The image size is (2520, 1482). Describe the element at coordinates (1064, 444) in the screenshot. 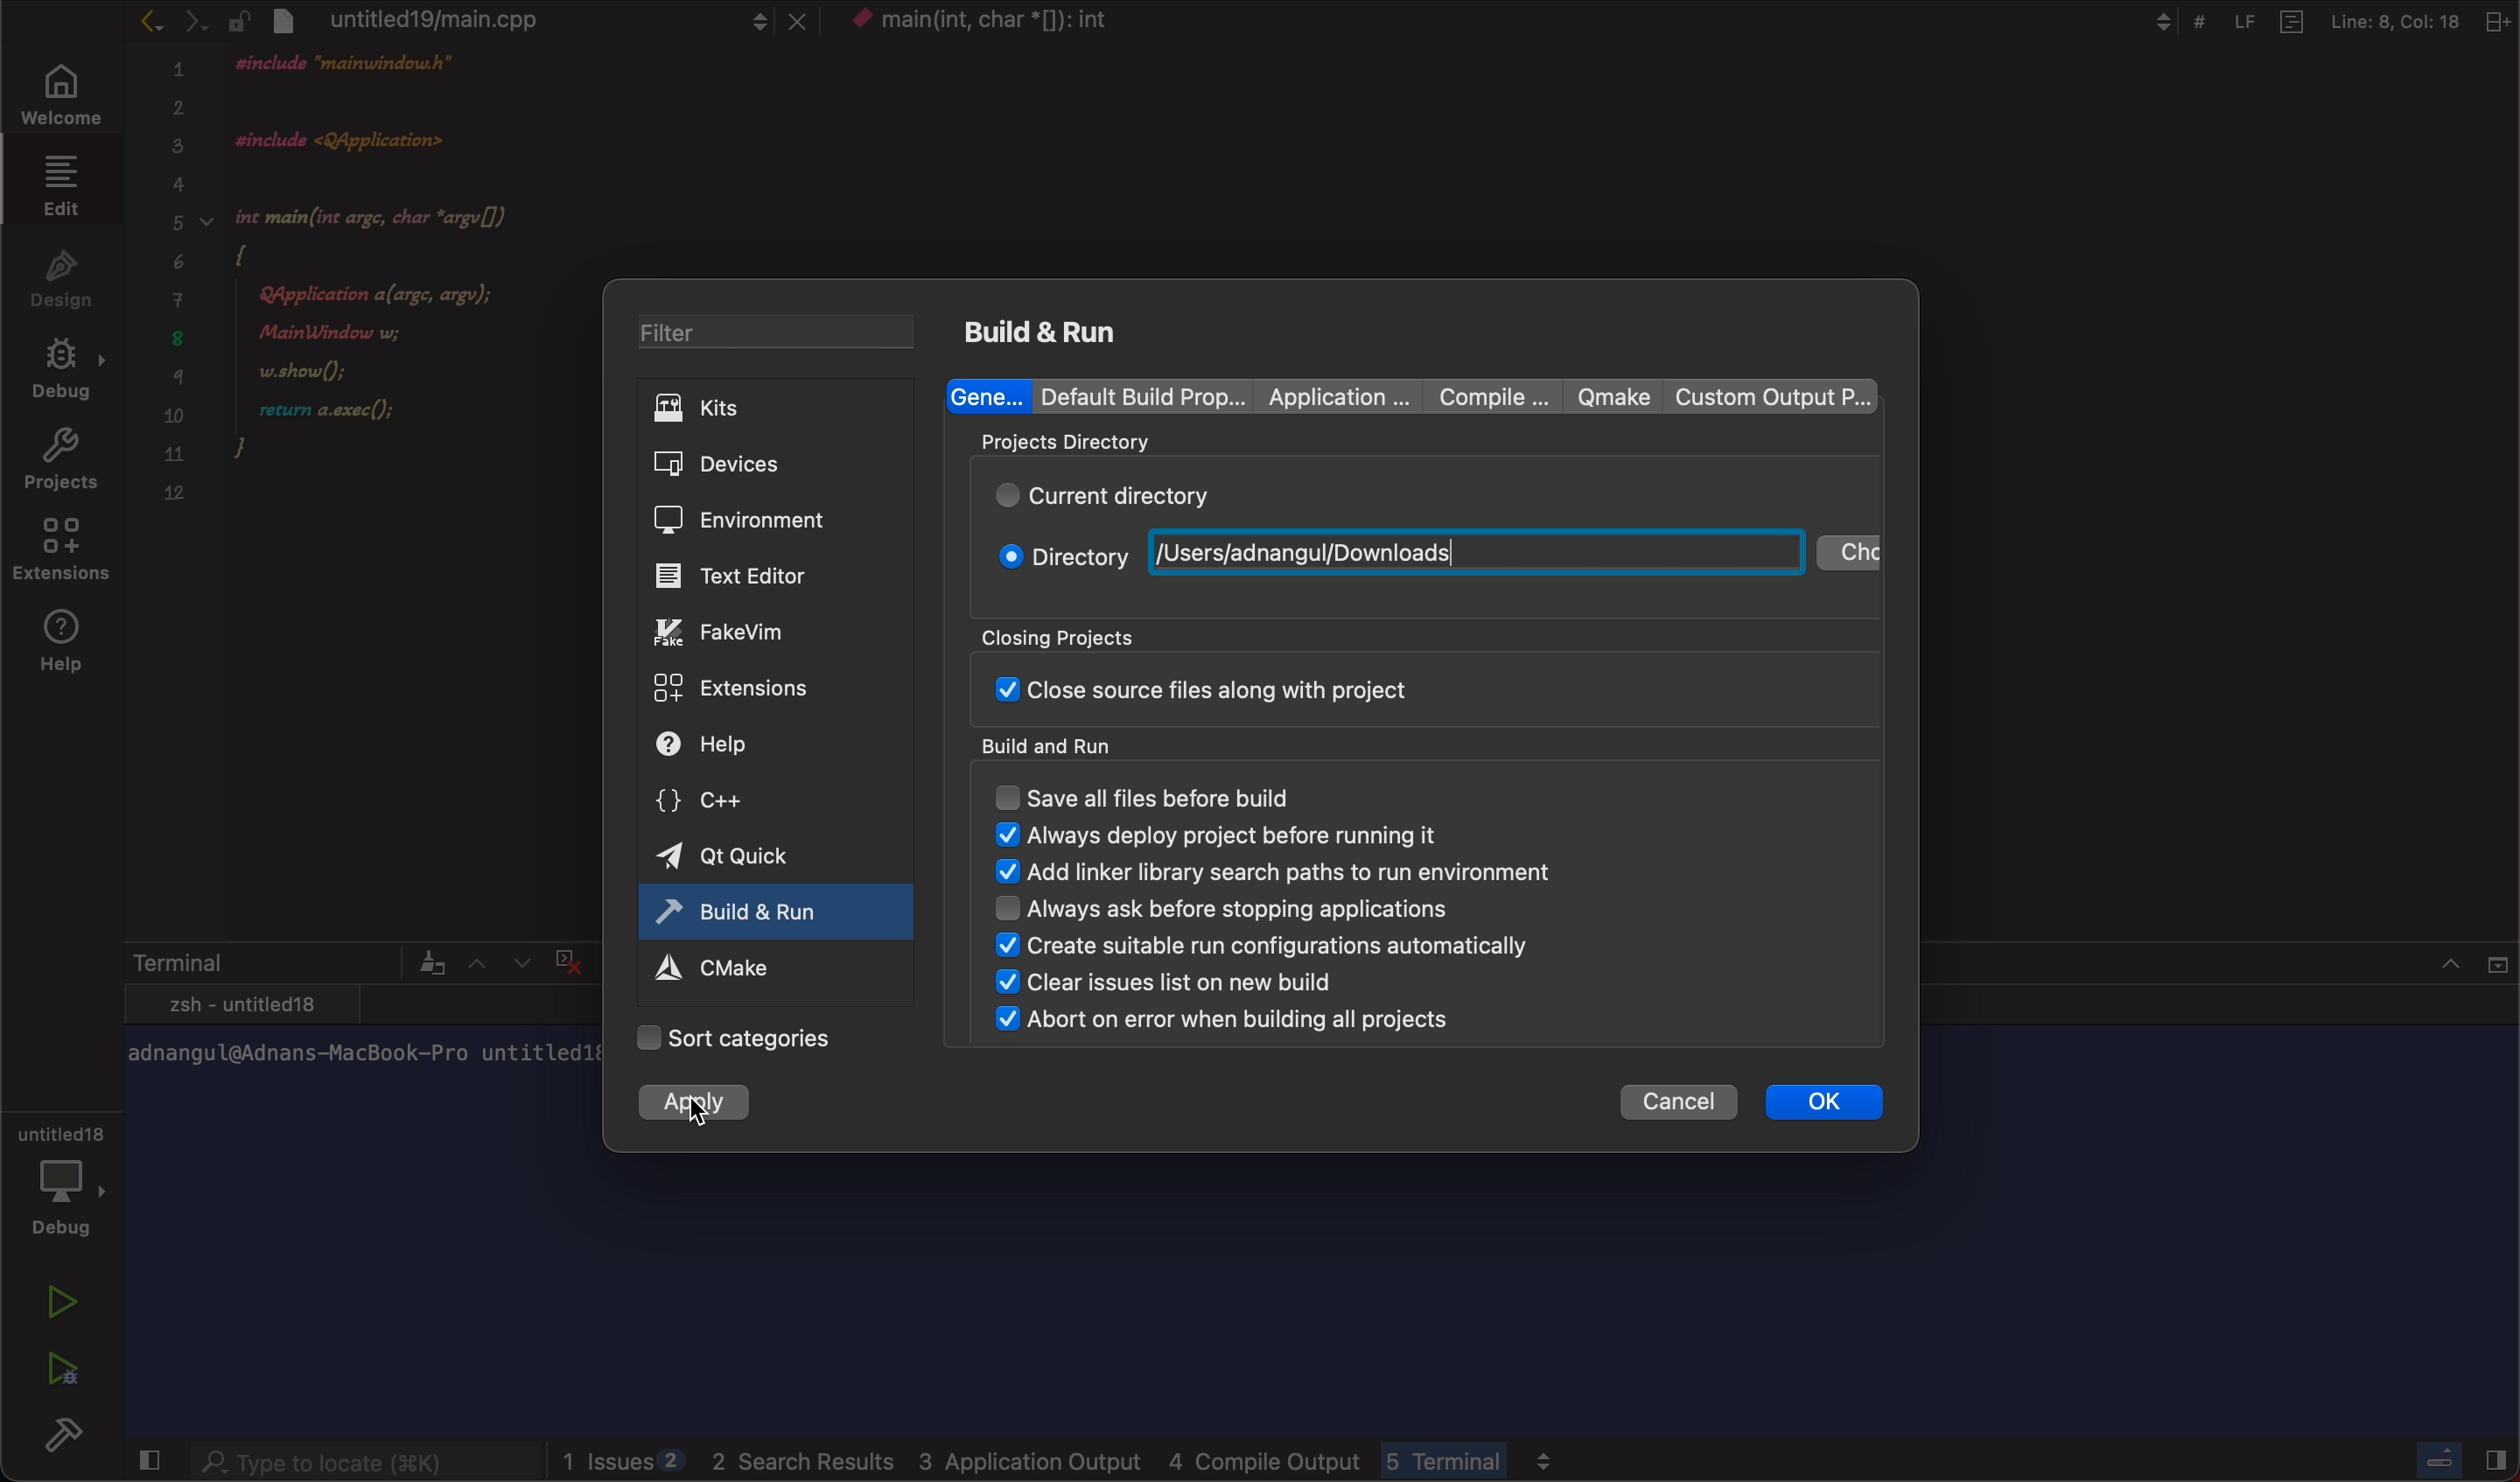

I see `projects directory` at that location.